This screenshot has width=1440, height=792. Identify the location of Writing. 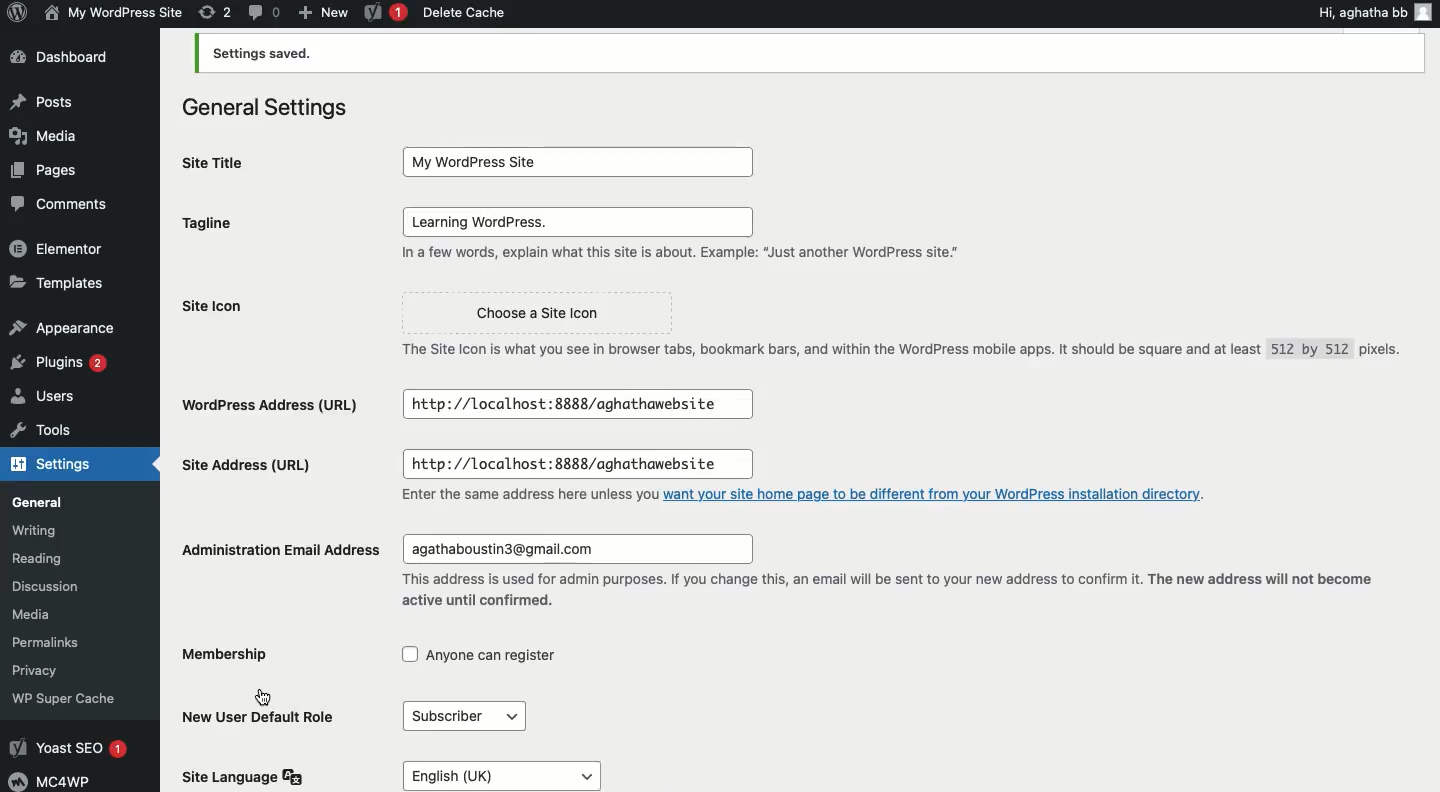
(45, 529).